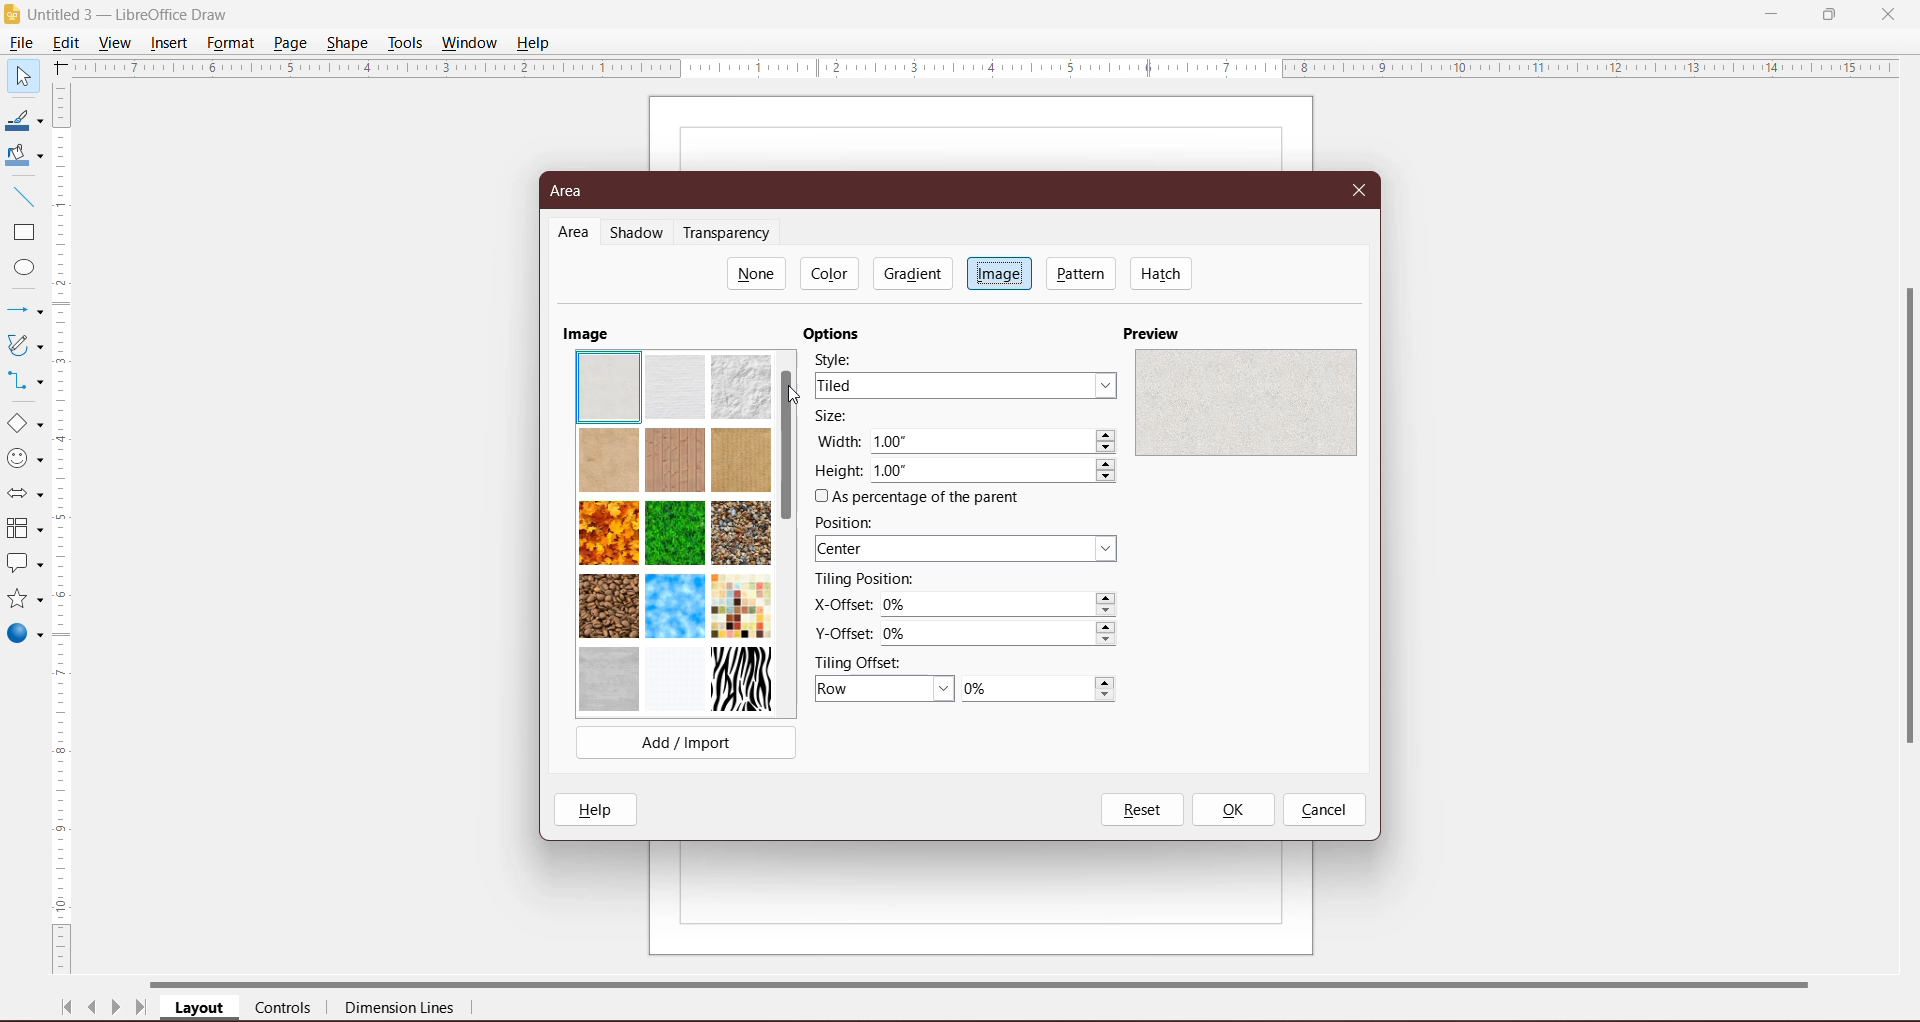  I want to click on Callout Shapes, so click(23, 565).